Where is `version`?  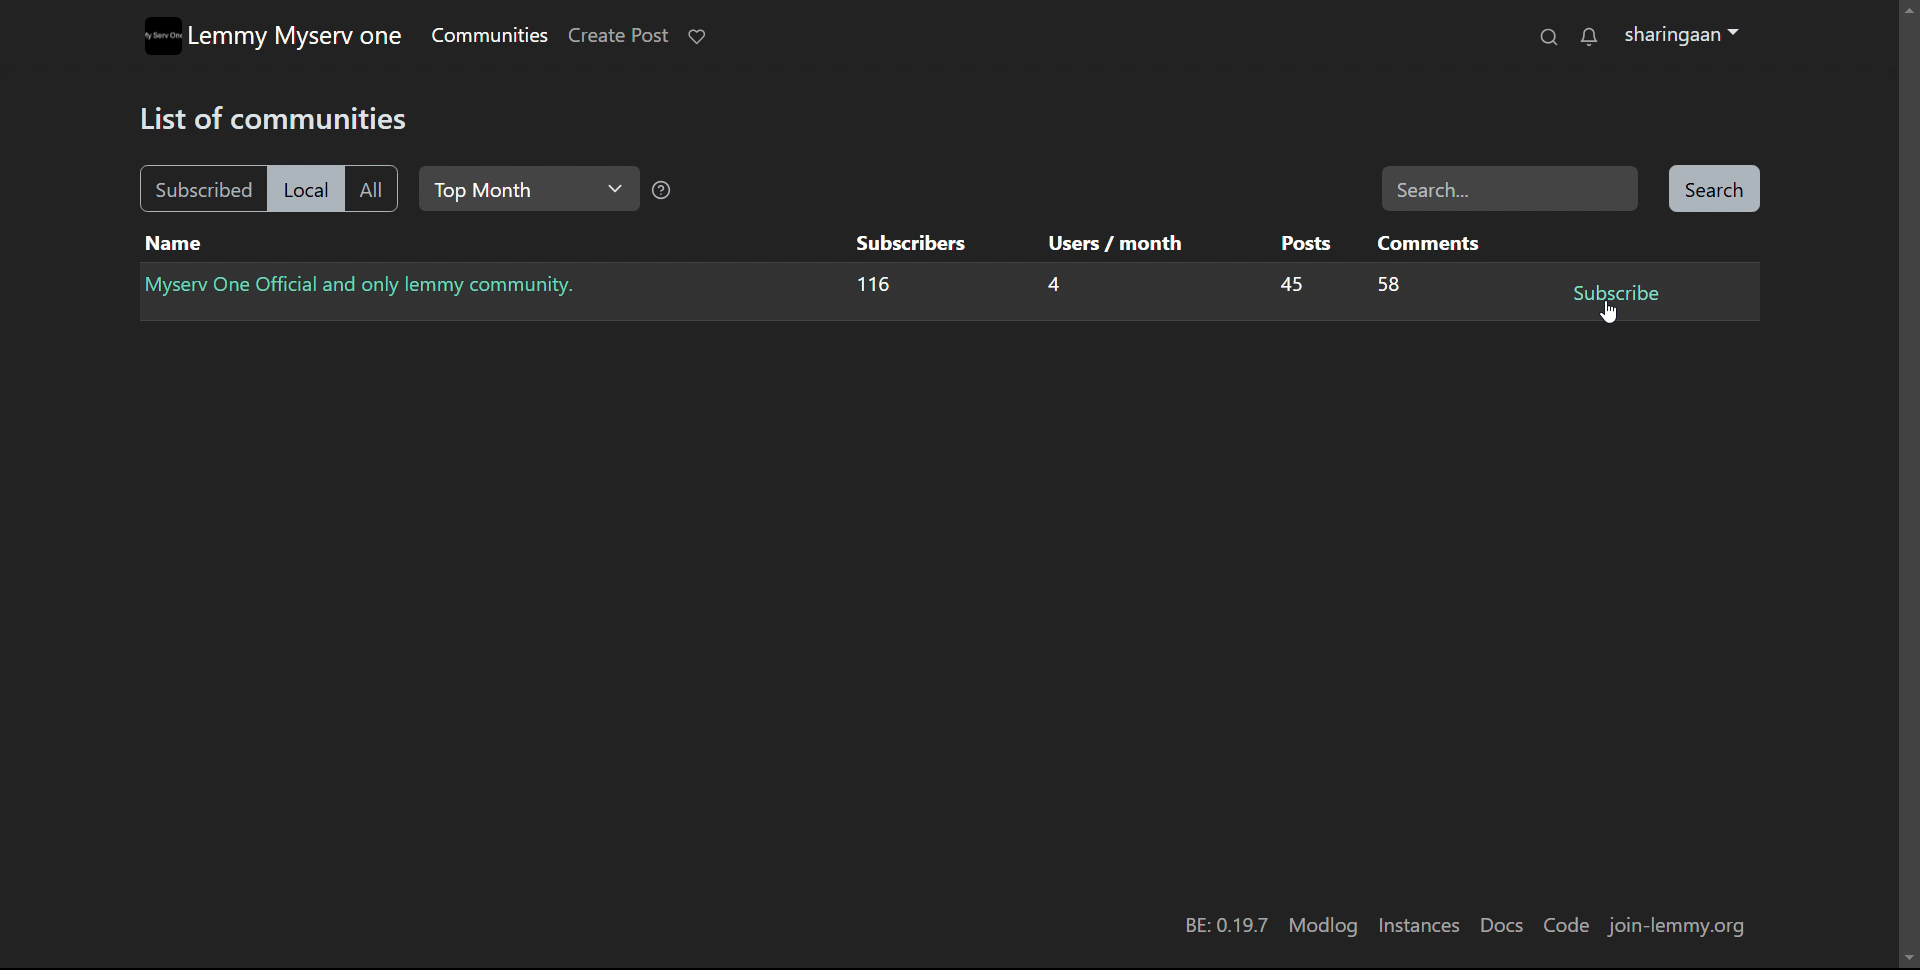 version is located at coordinates (1224, 927).